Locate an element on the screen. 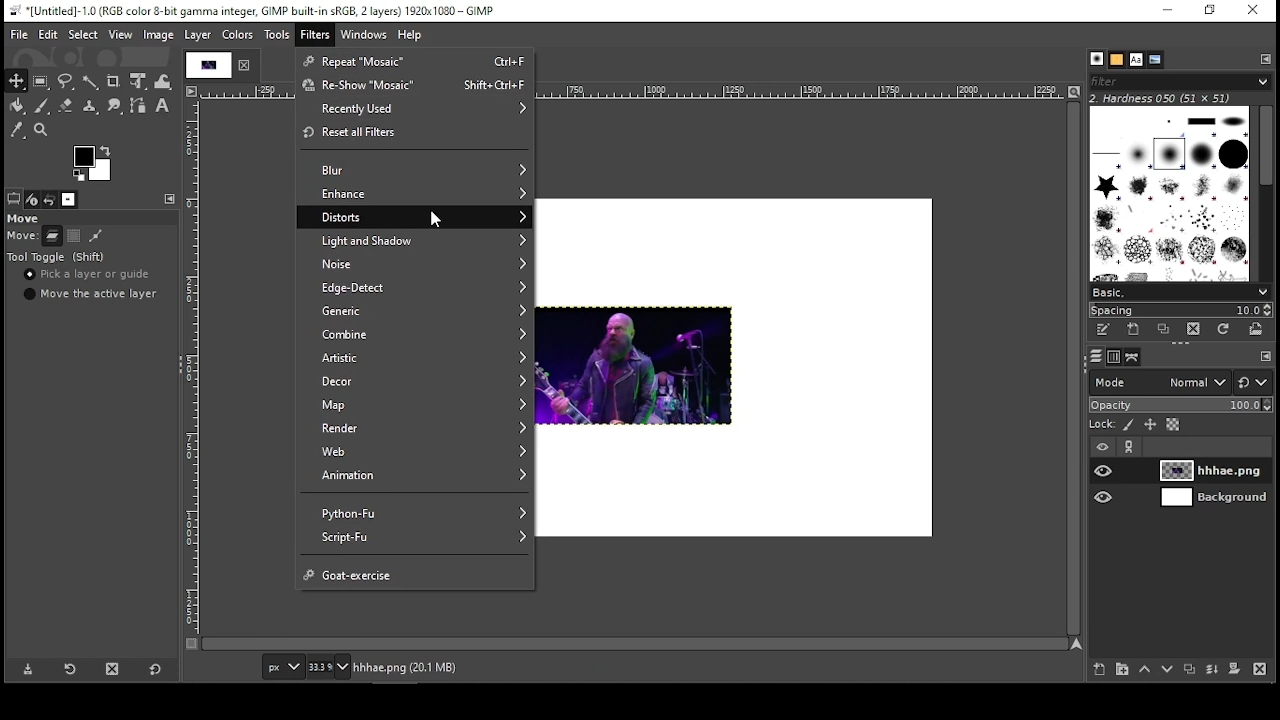 Image resolution: width=1280 pixels, height=720 pixels. lock pixels is located at coordinates (1129, 425).